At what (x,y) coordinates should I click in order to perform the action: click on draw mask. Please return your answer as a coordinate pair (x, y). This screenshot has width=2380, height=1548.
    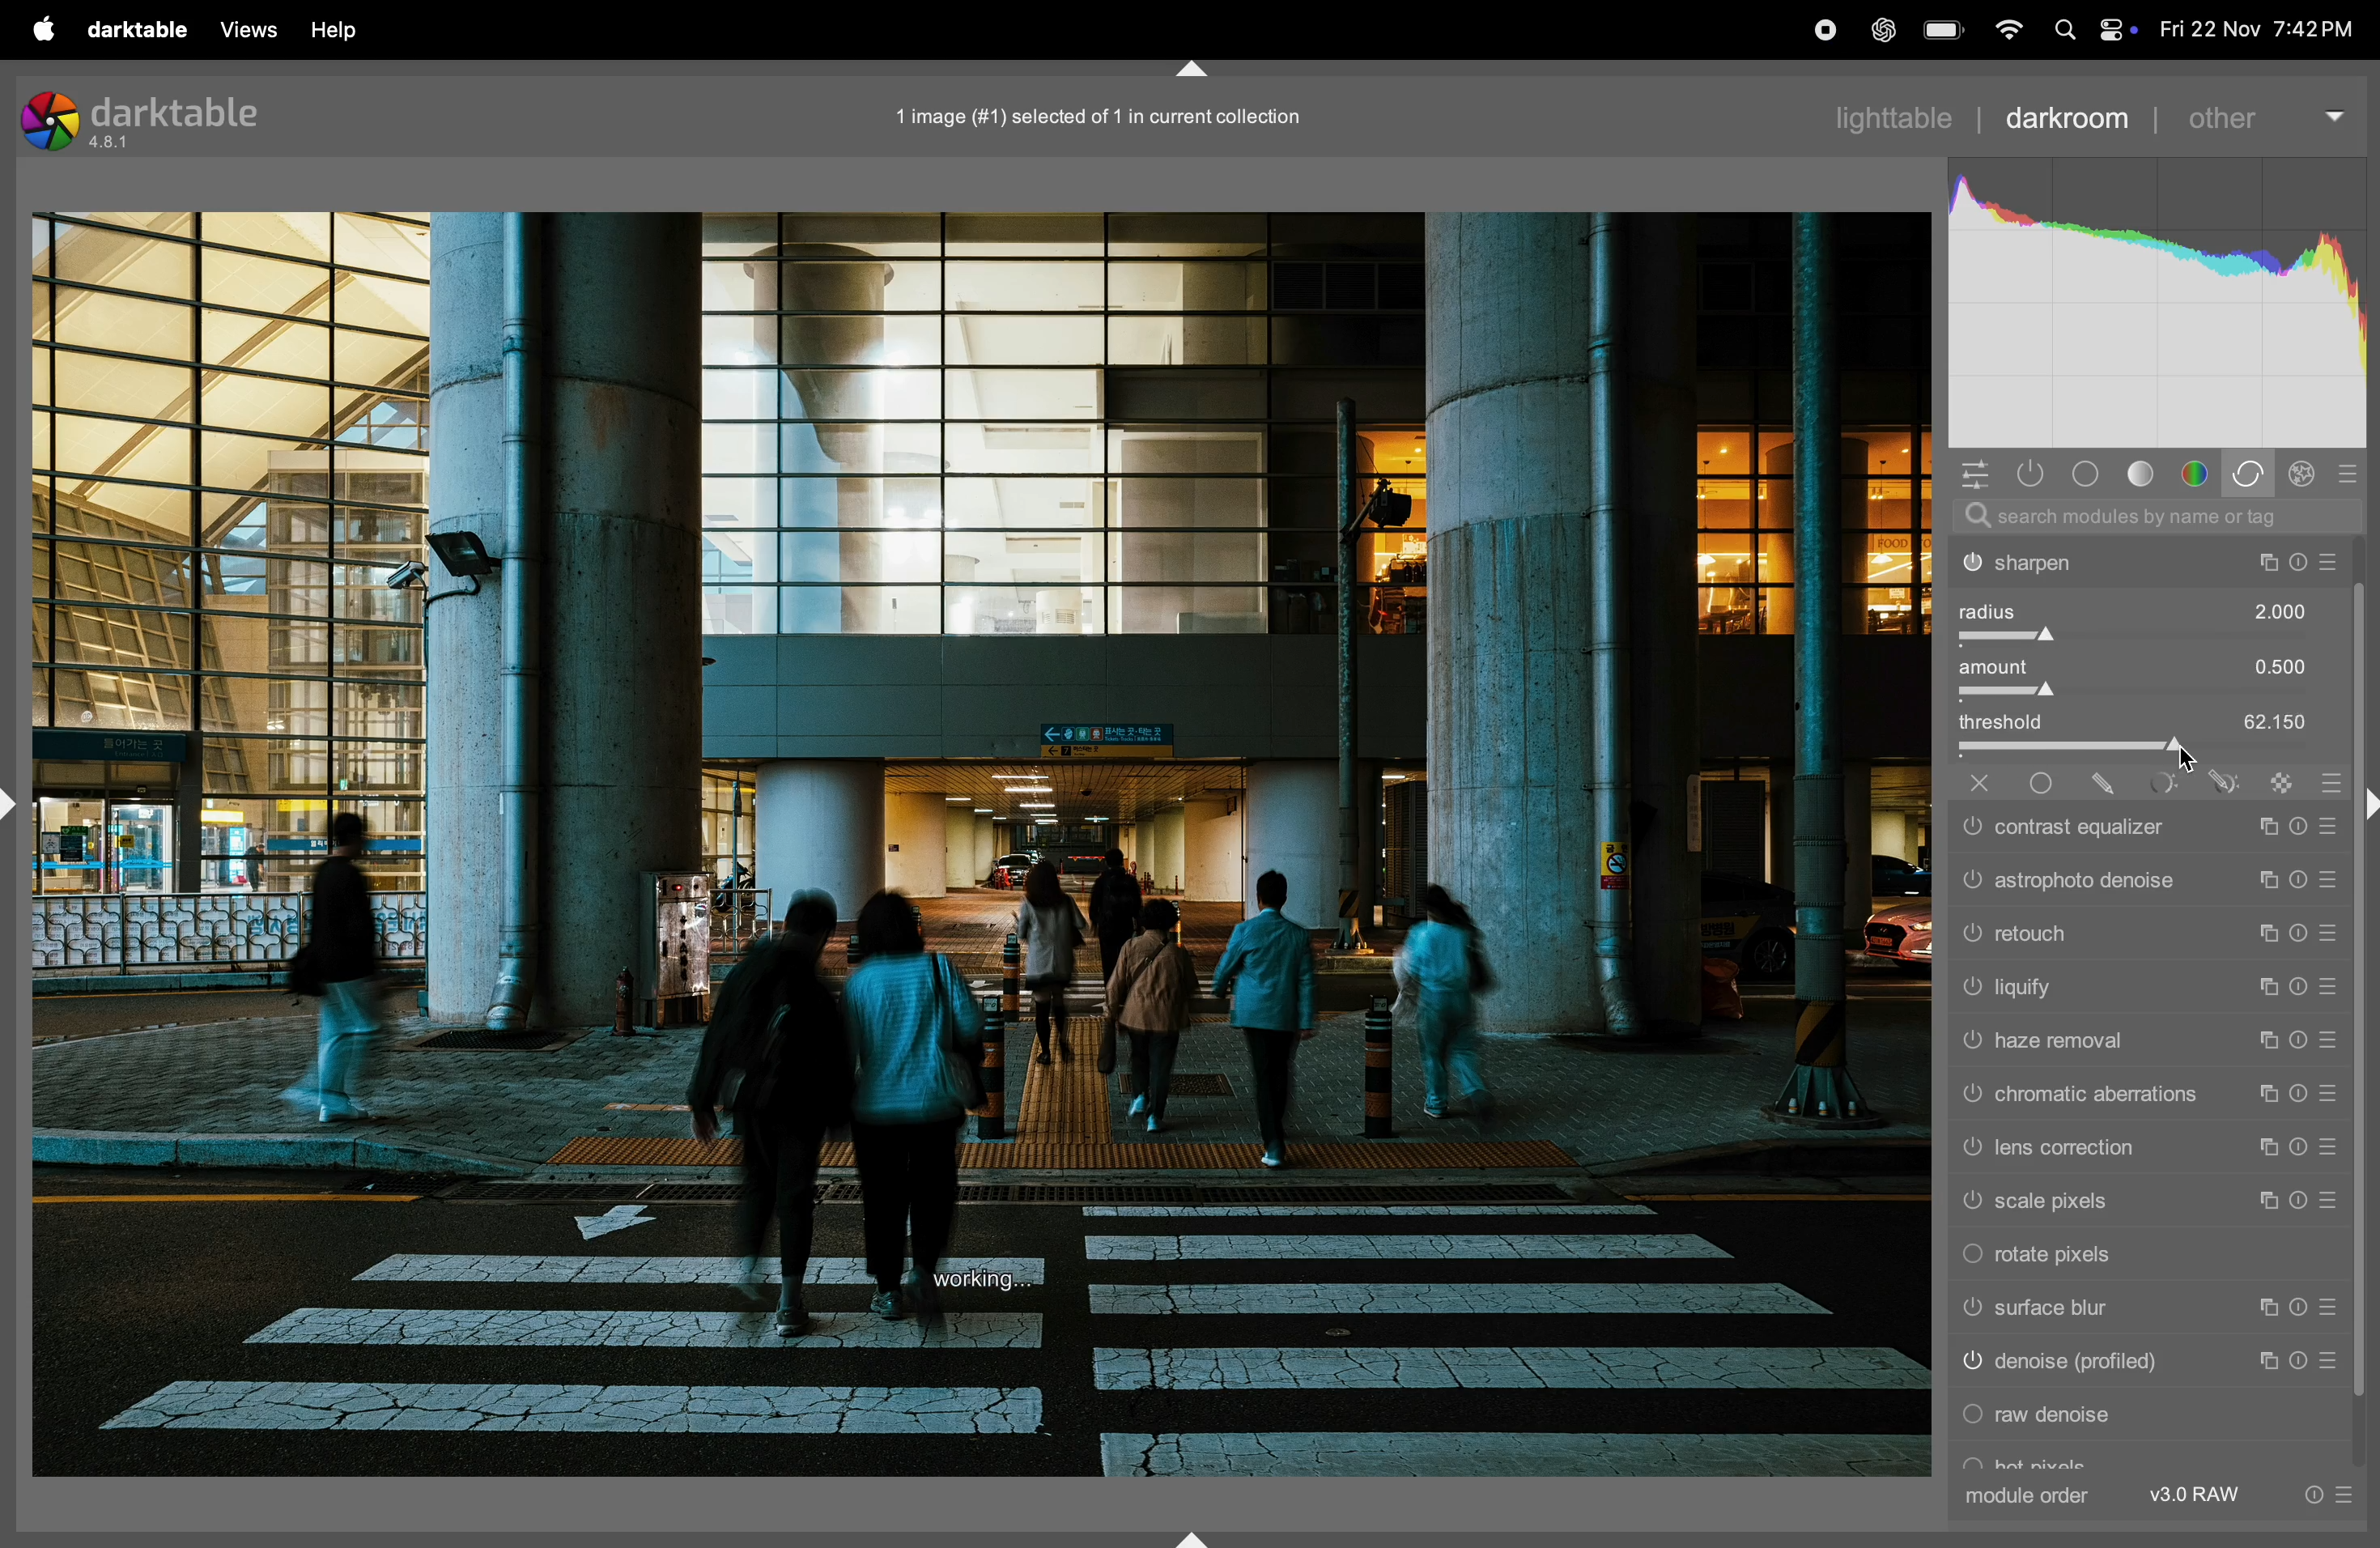
    Looking at the image, I should click on (2102, 781).